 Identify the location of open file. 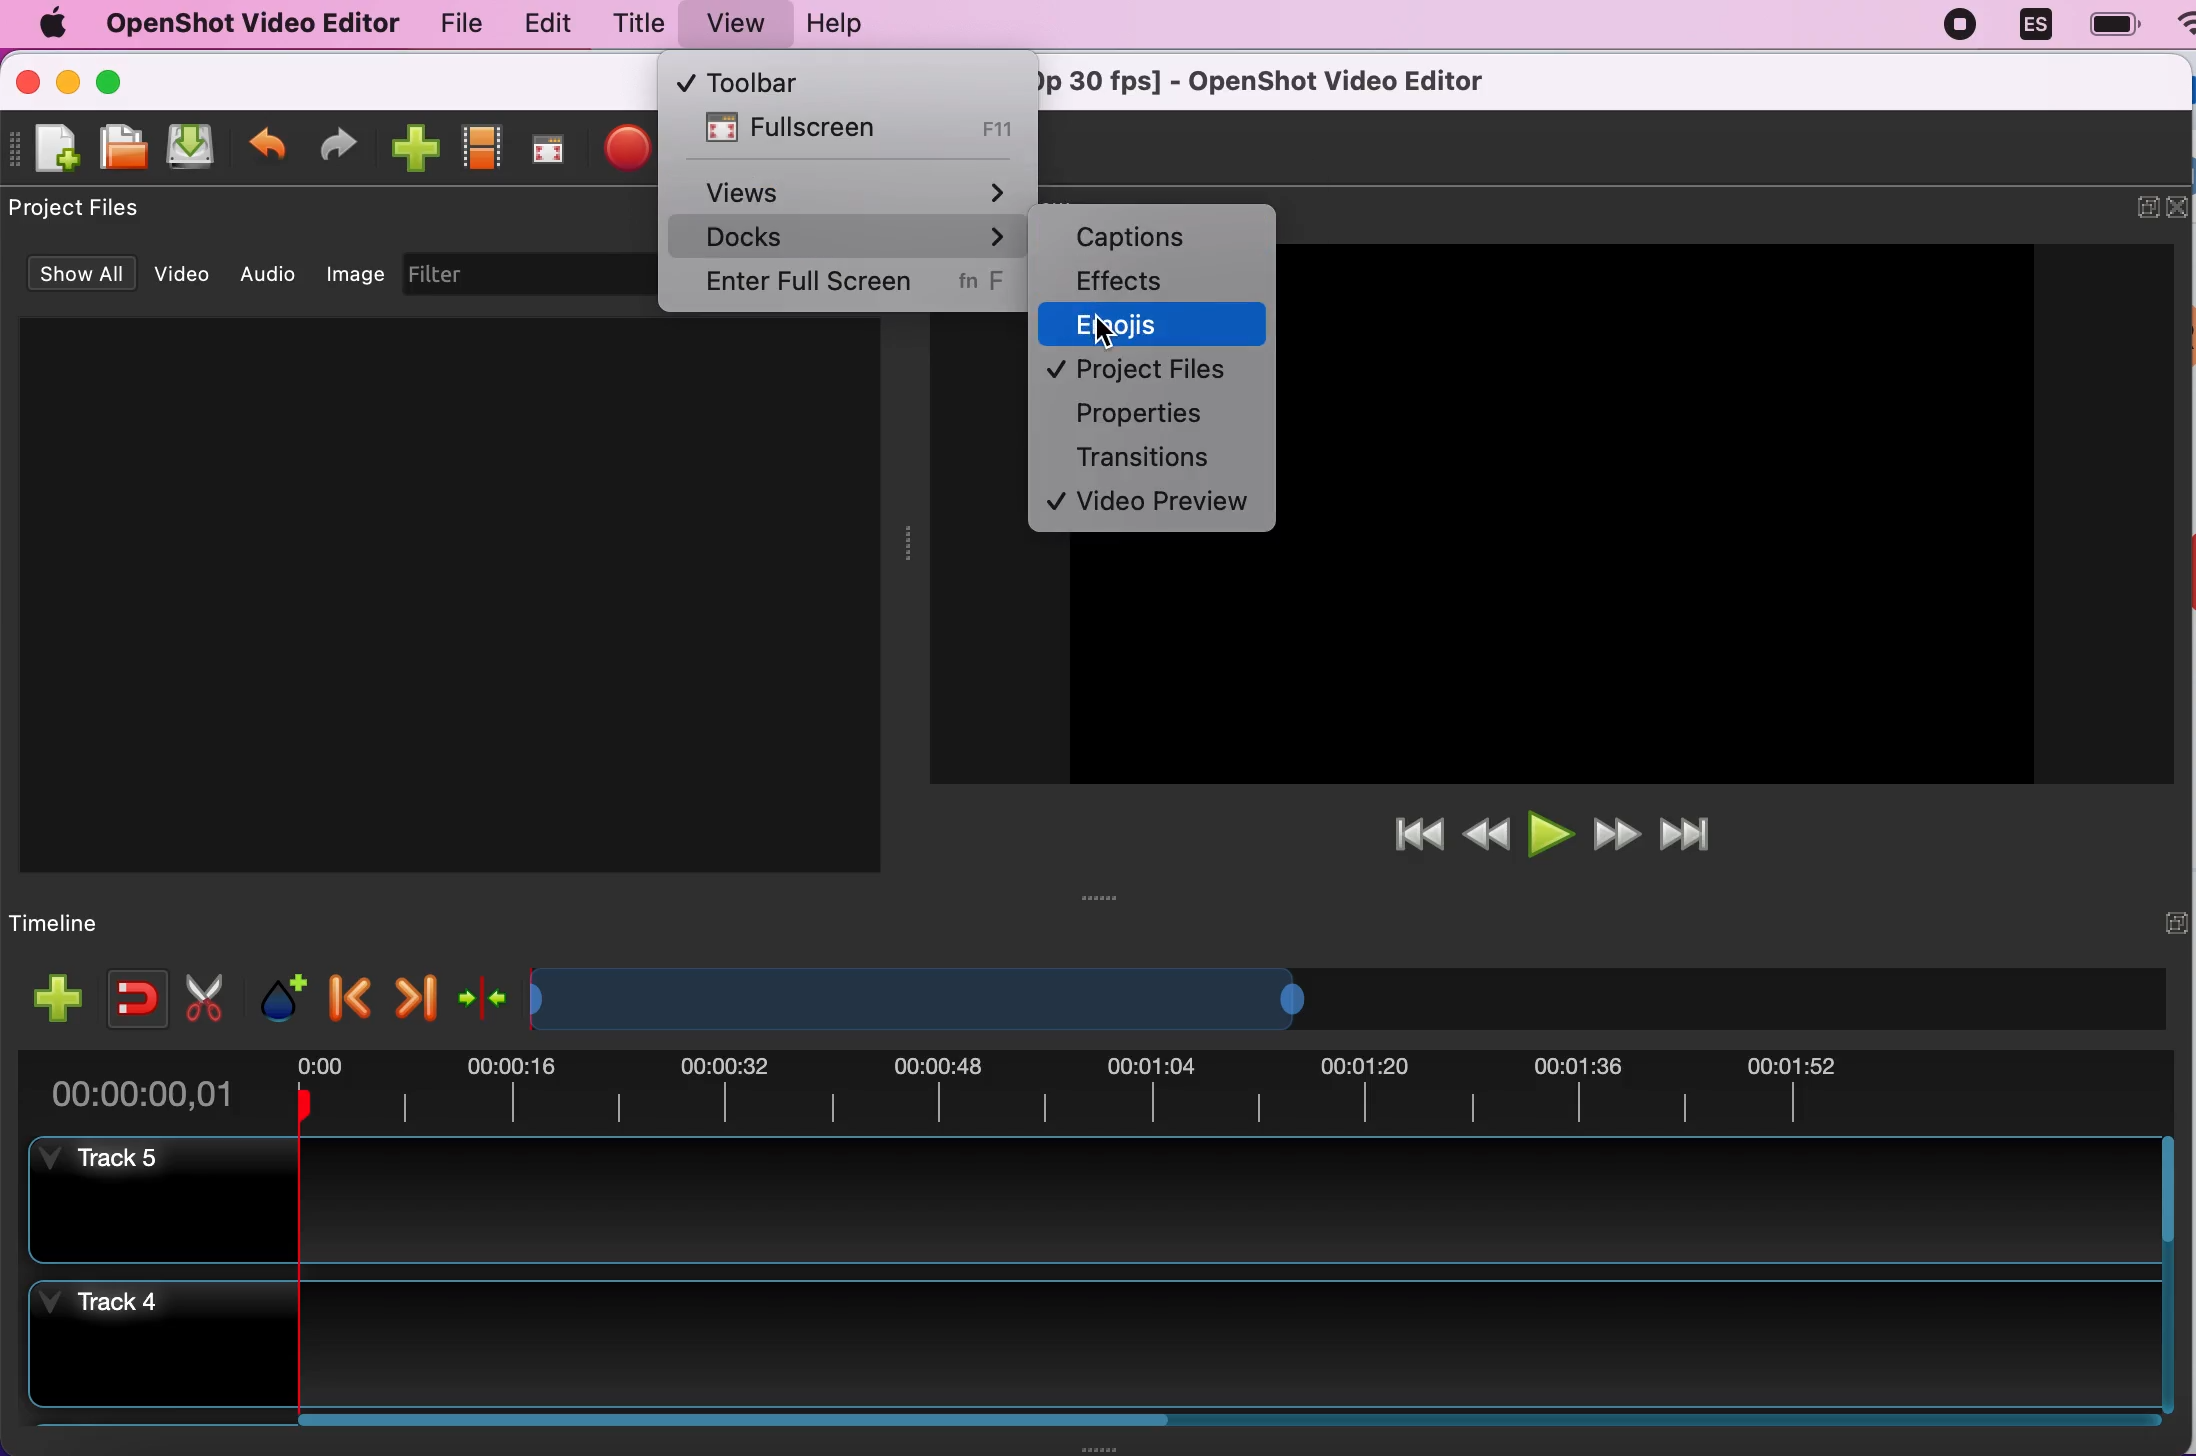
(117, 150).